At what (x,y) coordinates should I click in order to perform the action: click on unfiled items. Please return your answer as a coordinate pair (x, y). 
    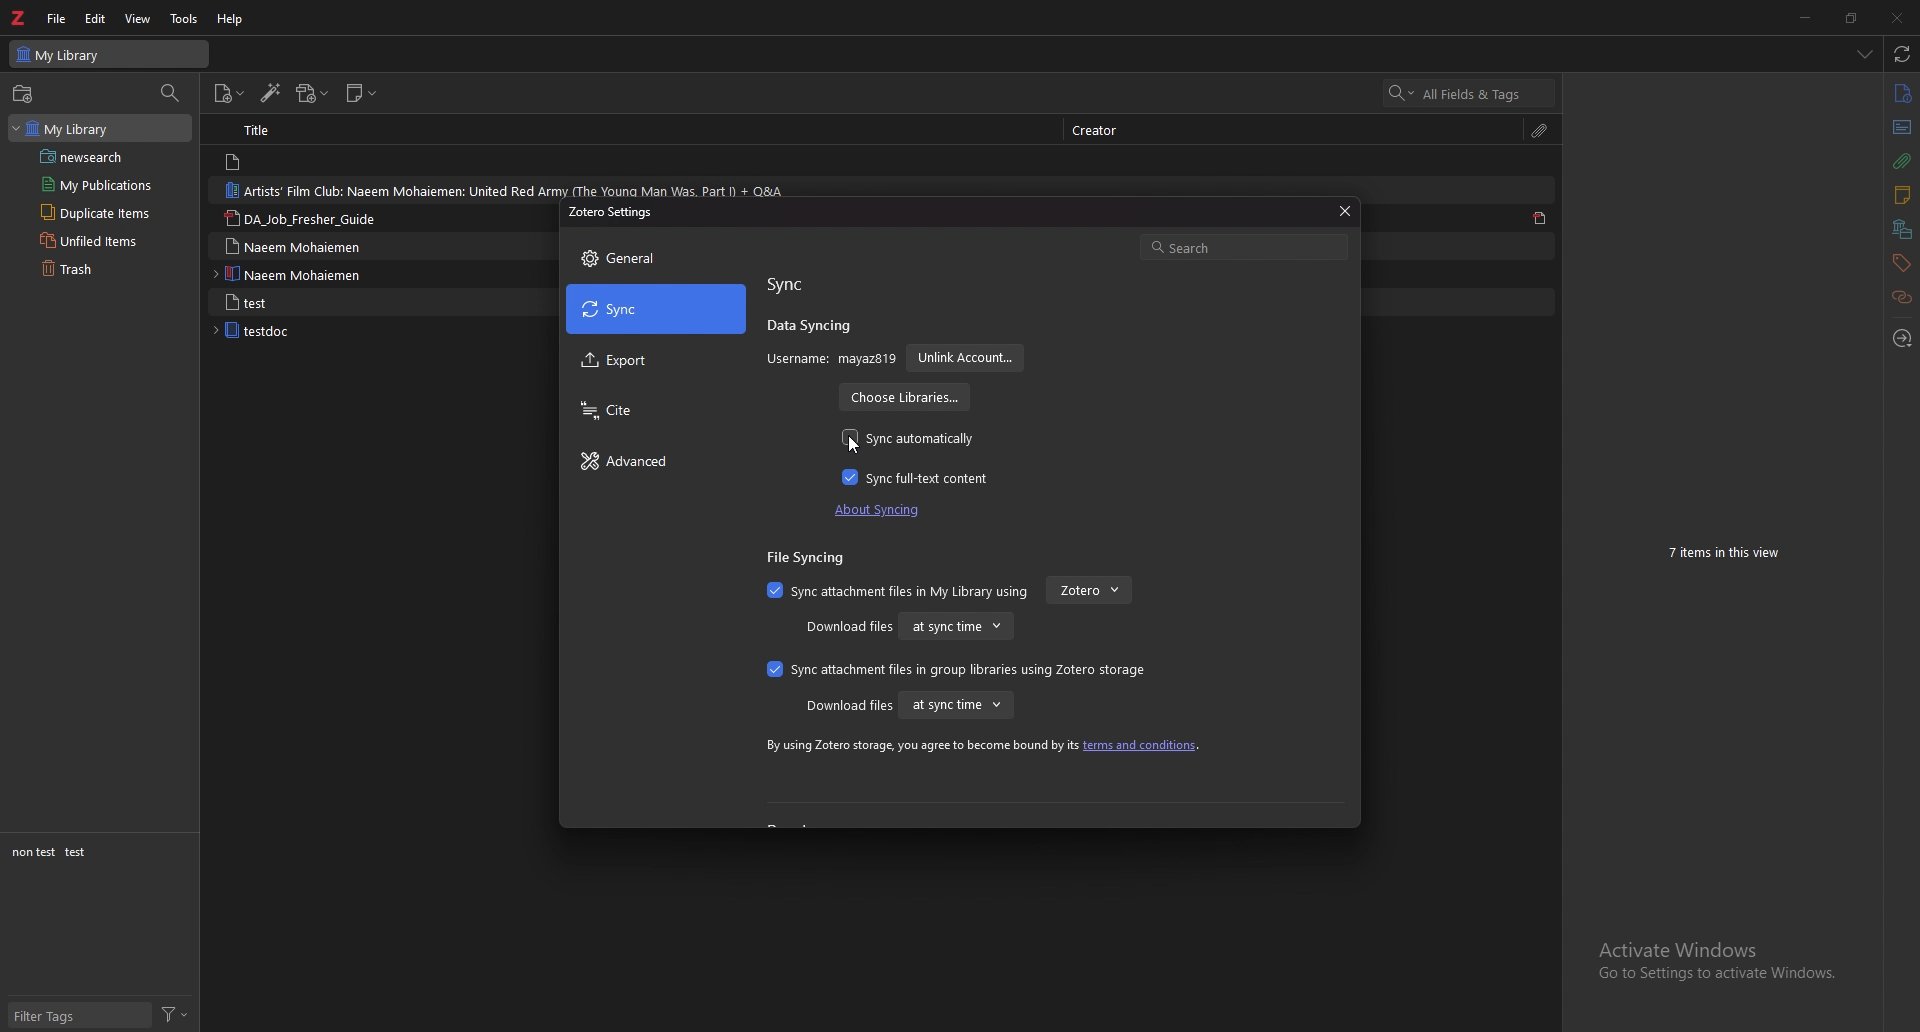
    Looking at the image, I should click on (105, 241).